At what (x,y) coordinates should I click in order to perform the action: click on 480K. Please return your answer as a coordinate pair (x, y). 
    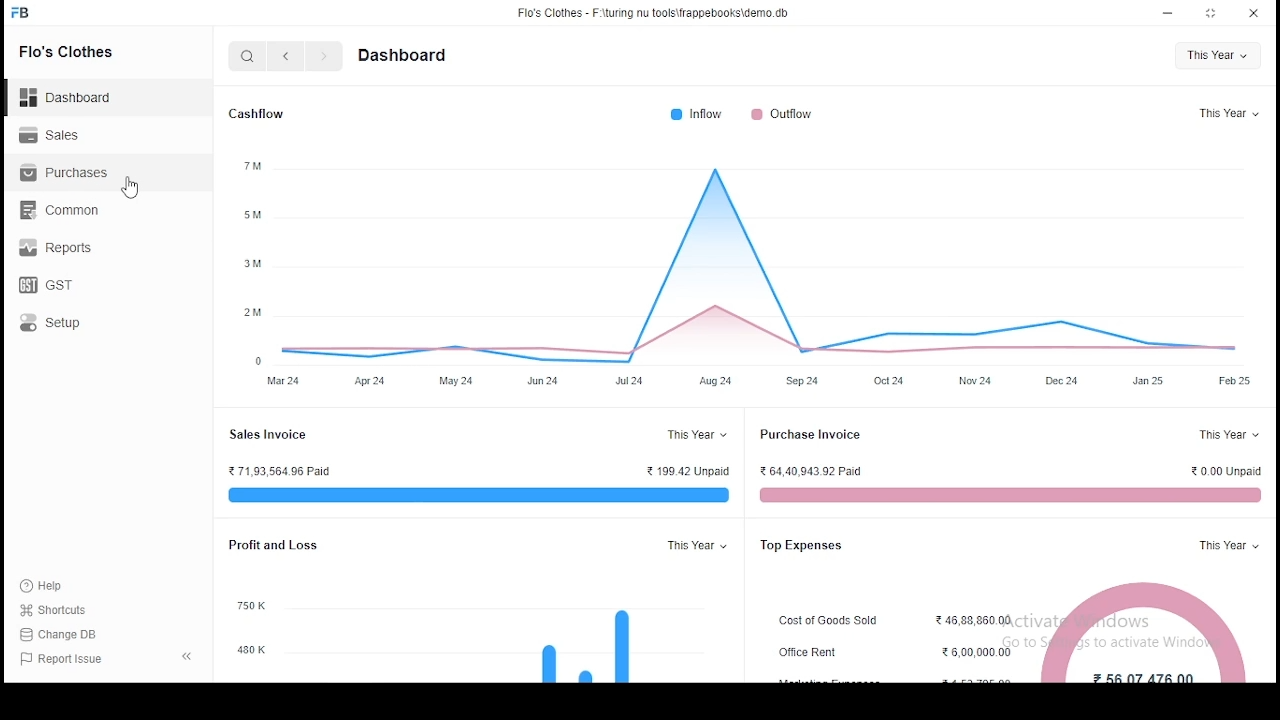
    Looking at the image, I should click on (252, 651).